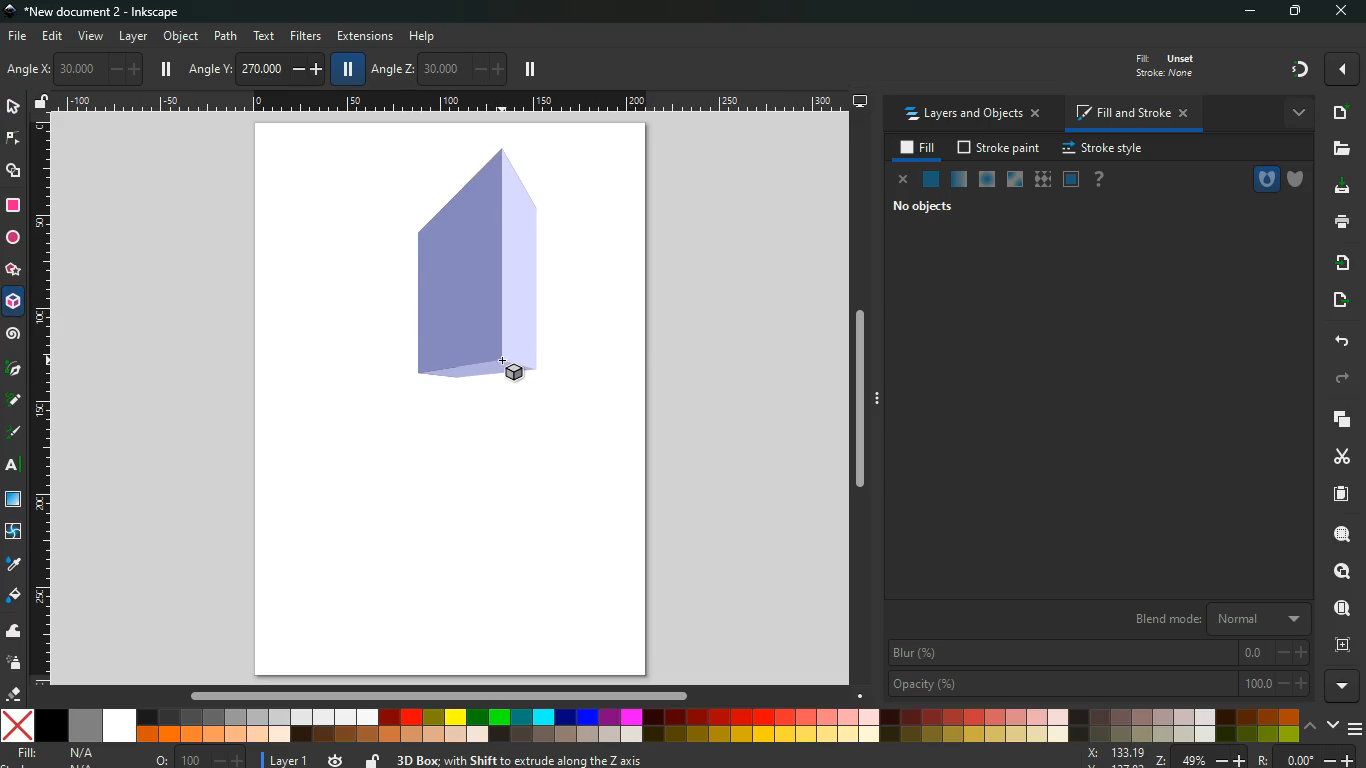 This screenshot has width=1366, height=768. What do you see at coordinates (16, 399) in the screenshot?
I see `note` at bounding box center [16, 399].